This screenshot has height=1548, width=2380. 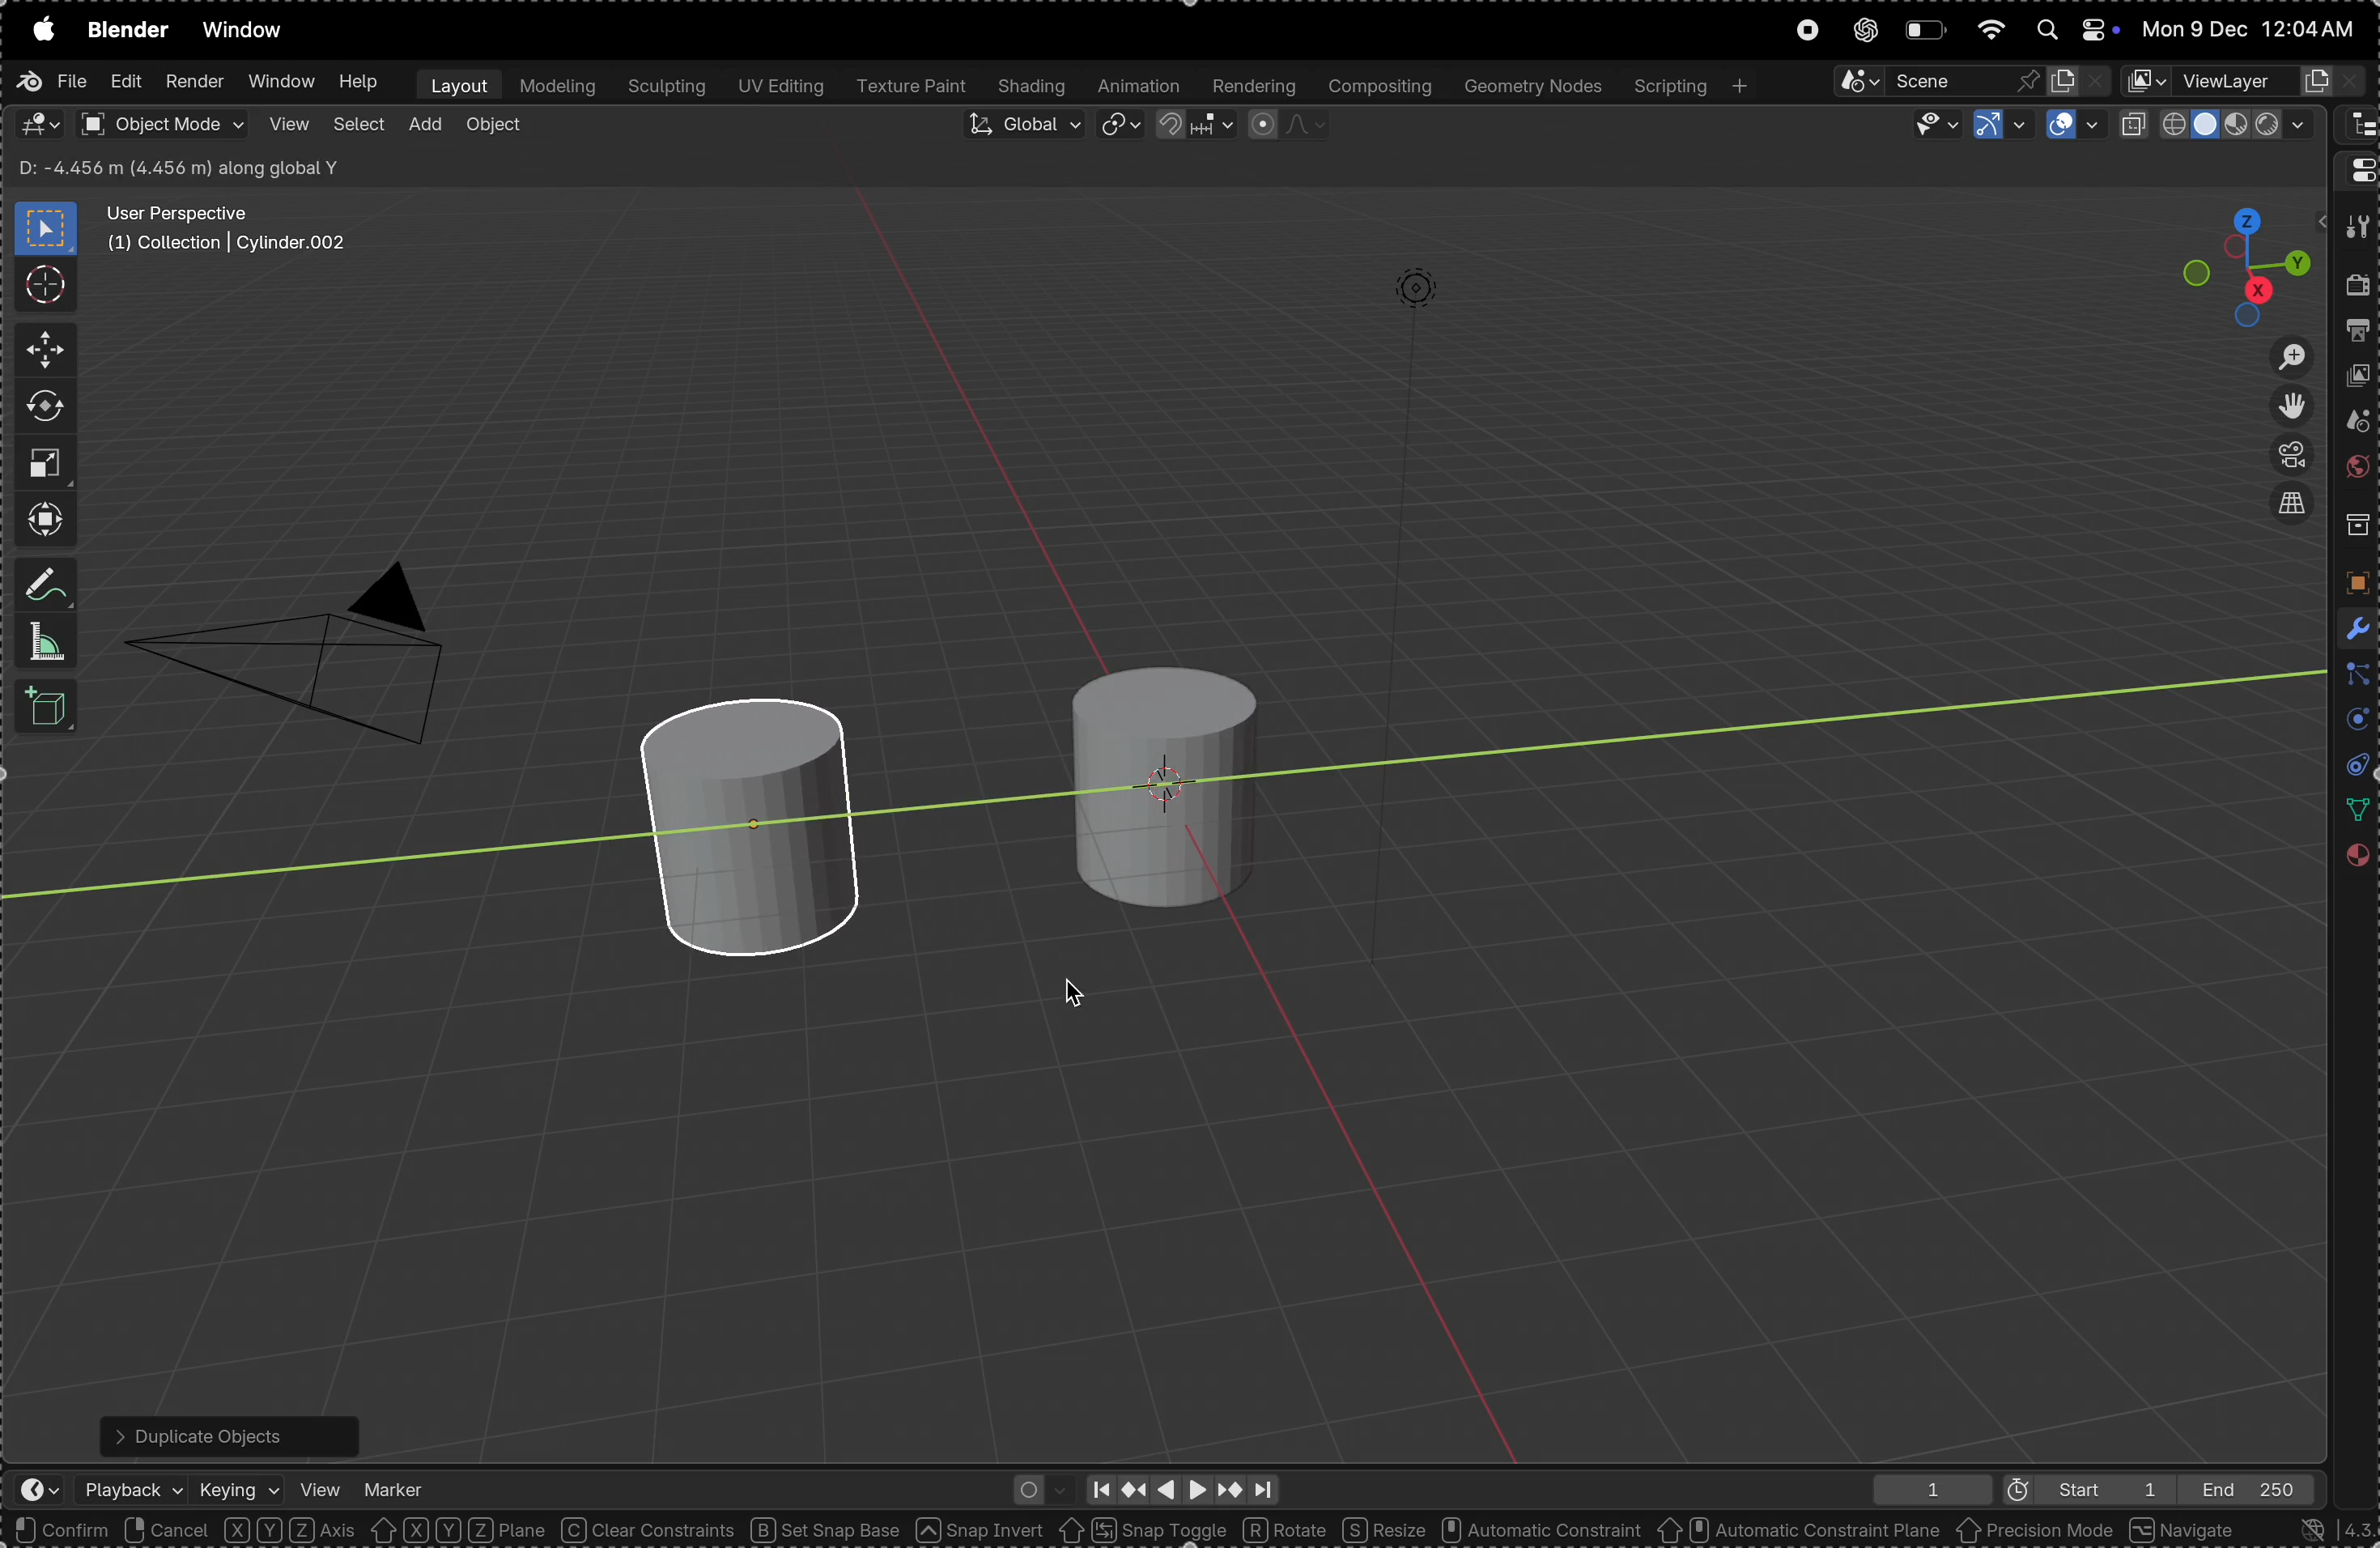 I want to click on precision mode, so click(x=2036, y=1533).